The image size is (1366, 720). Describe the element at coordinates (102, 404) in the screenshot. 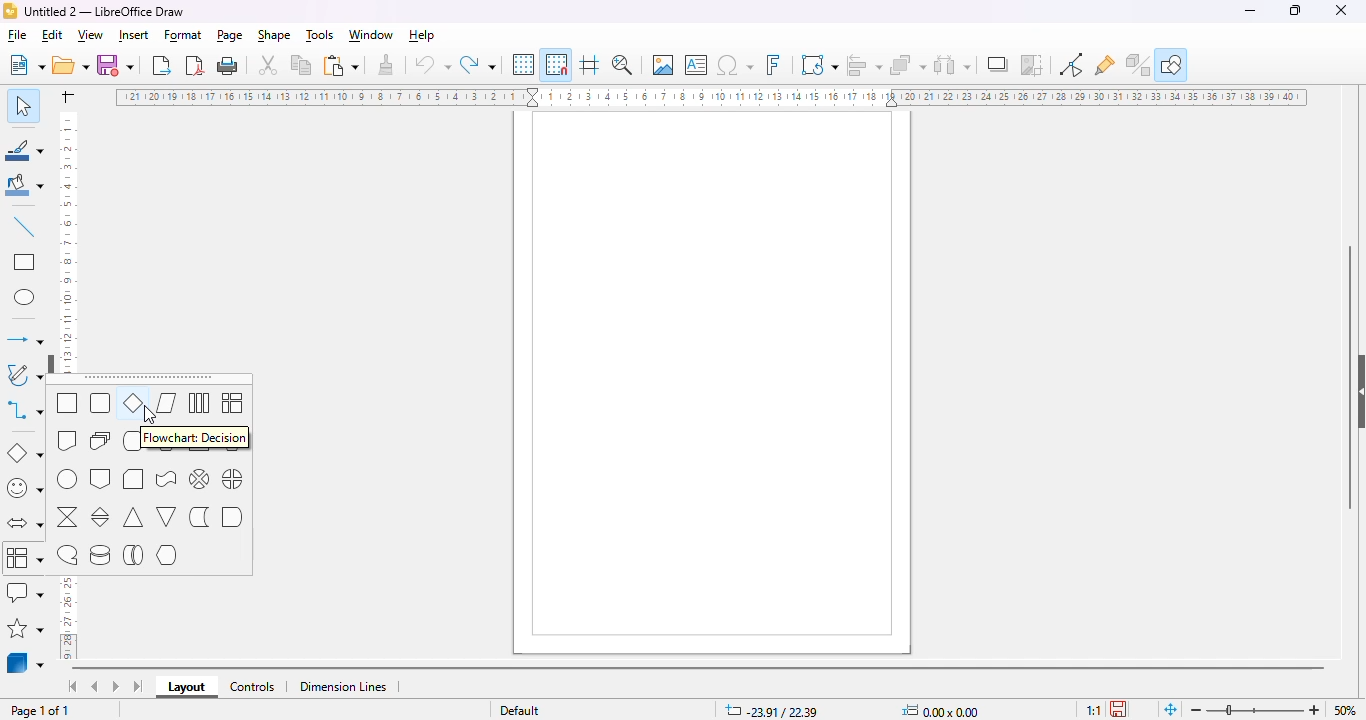

I see `flowchart: alternate process` at that location.